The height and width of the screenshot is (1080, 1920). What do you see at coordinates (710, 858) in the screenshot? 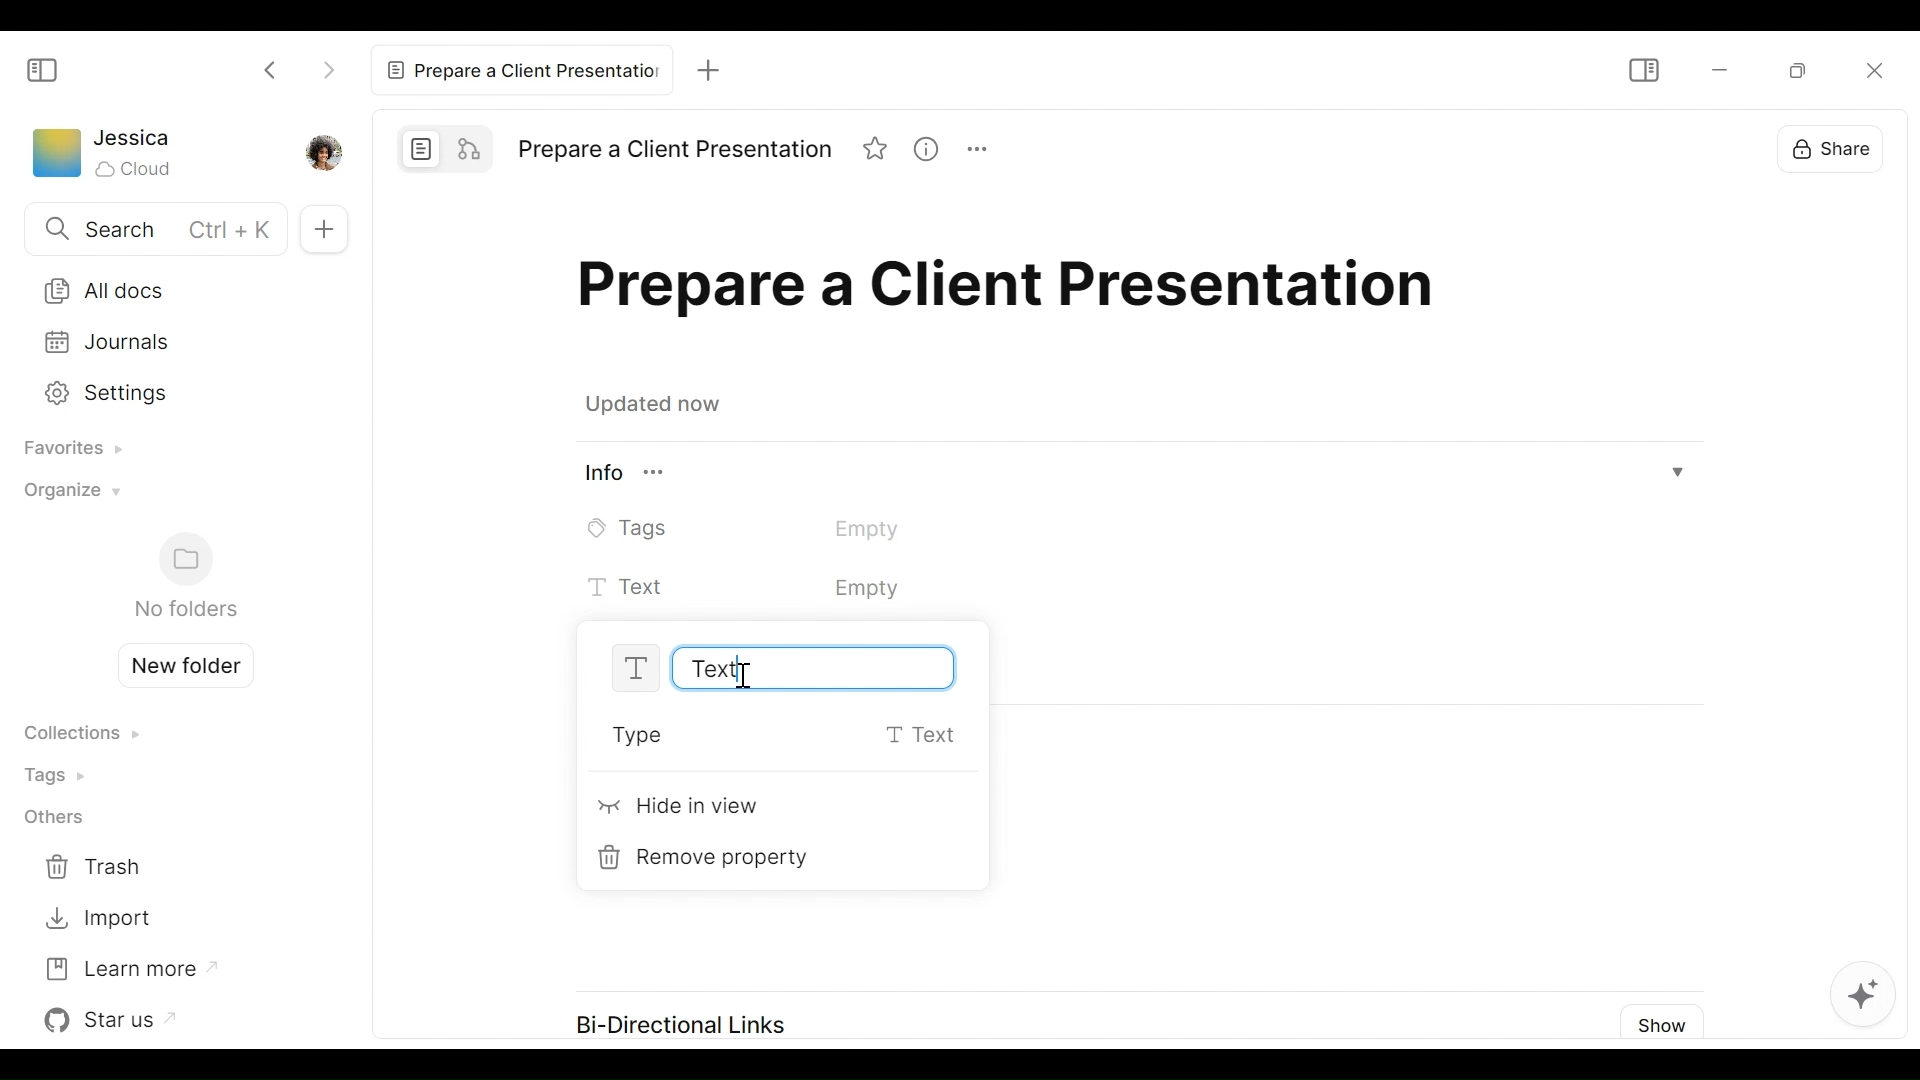
I see `Remove property` at bounding box center [710, 858].